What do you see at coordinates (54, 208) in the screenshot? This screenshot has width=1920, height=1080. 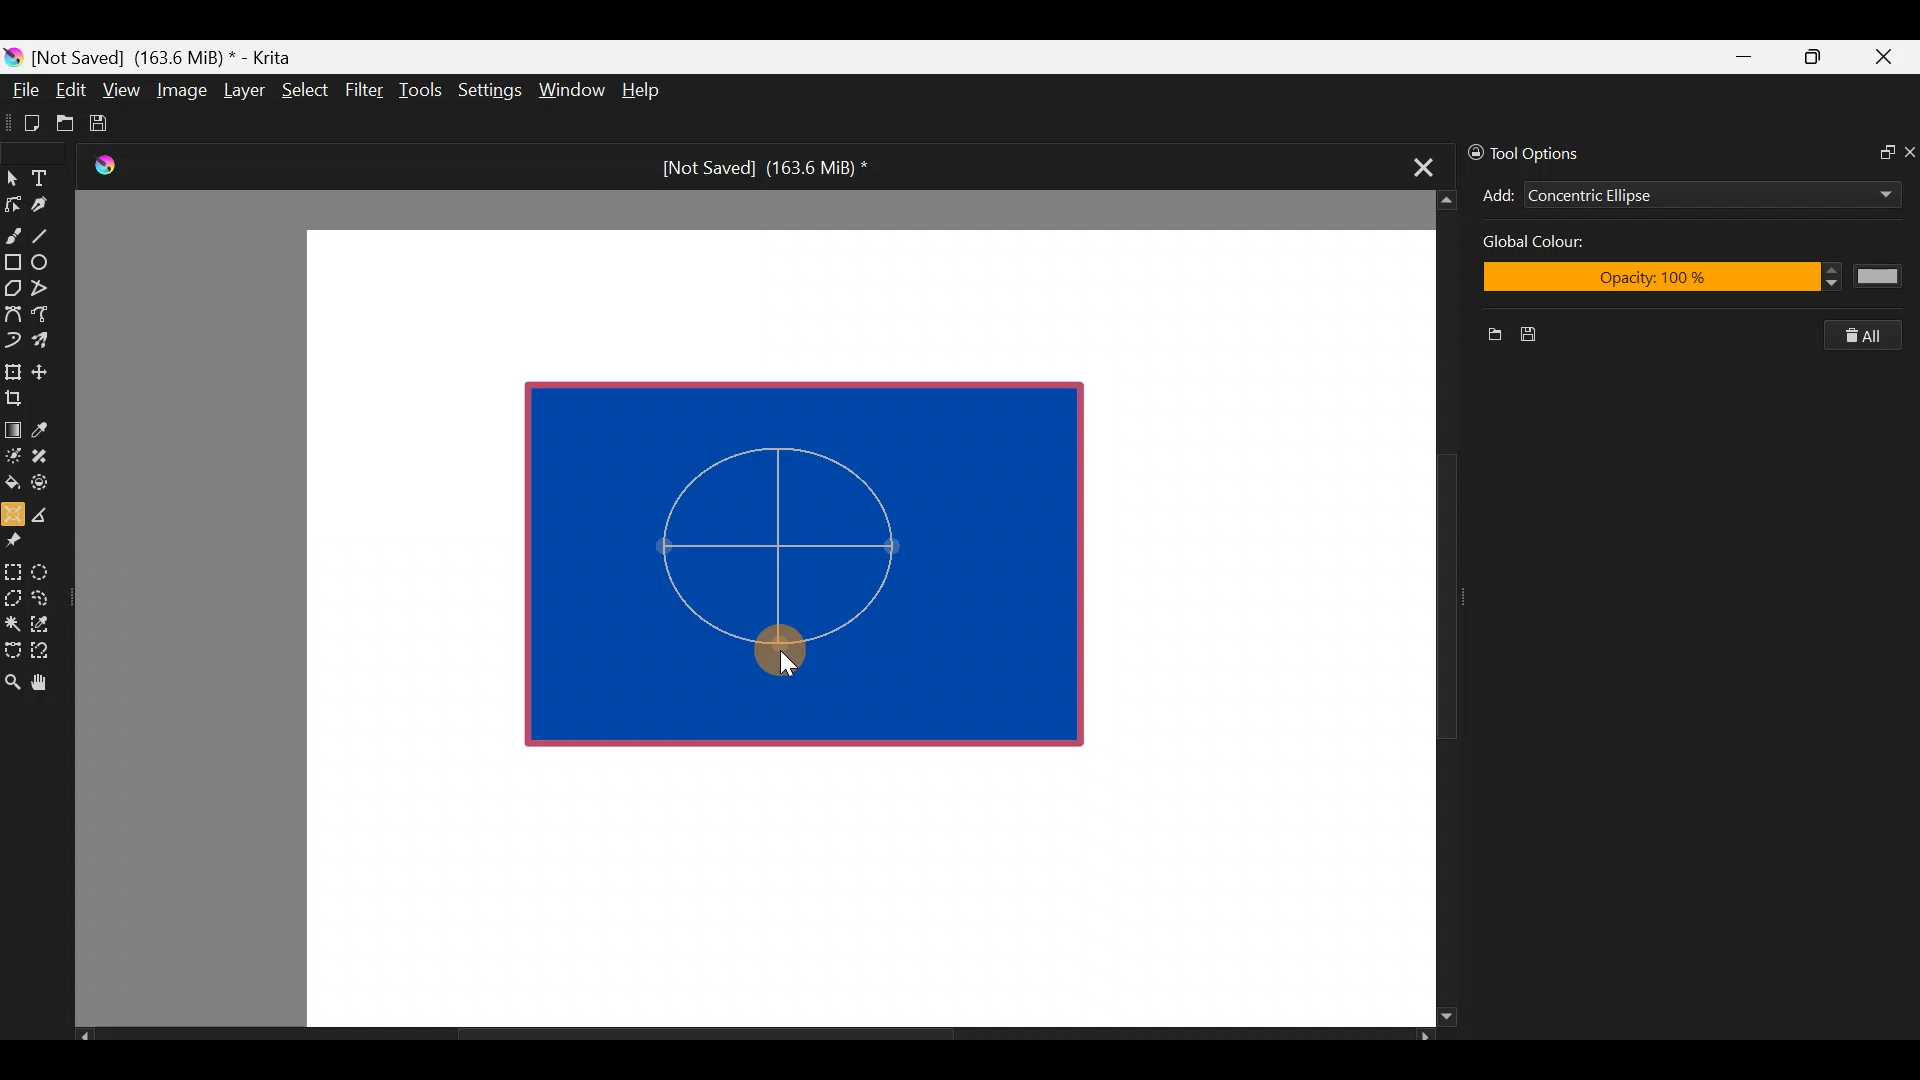 I see `Calligraphy` at bounding box center [54, 208].